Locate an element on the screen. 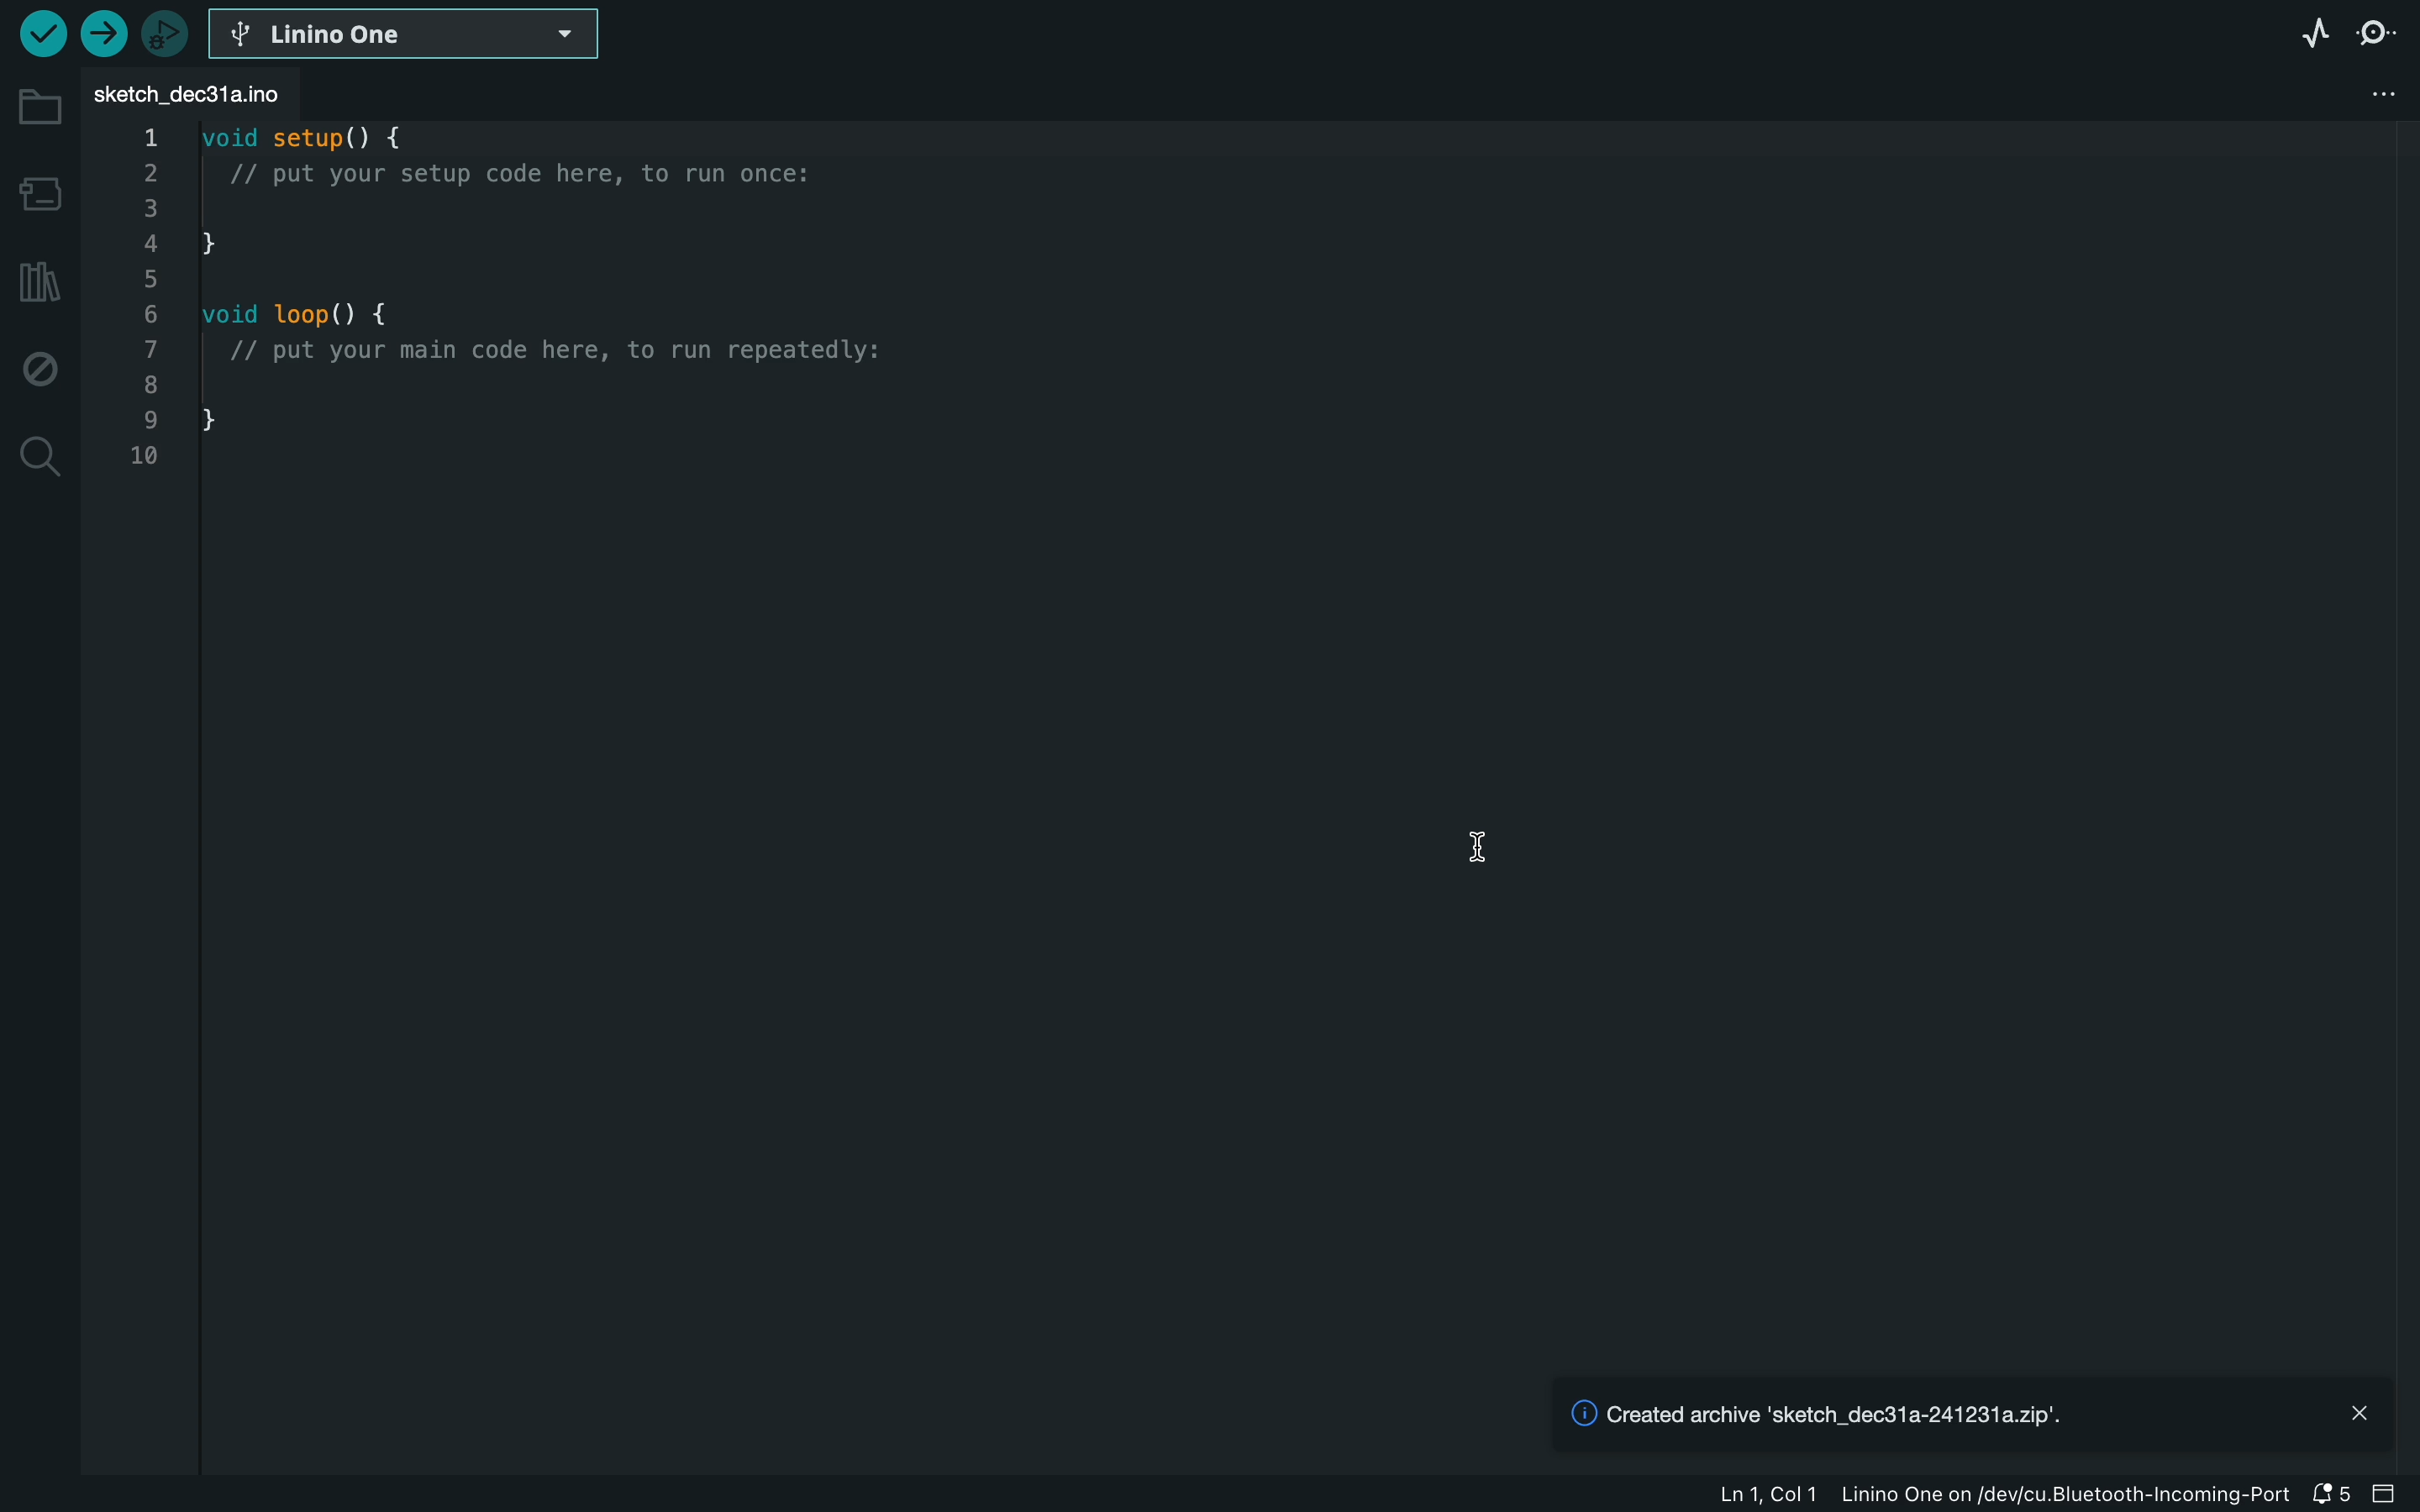 The image size is (2420, 1512). library manager is located at coordinates (40, 281).